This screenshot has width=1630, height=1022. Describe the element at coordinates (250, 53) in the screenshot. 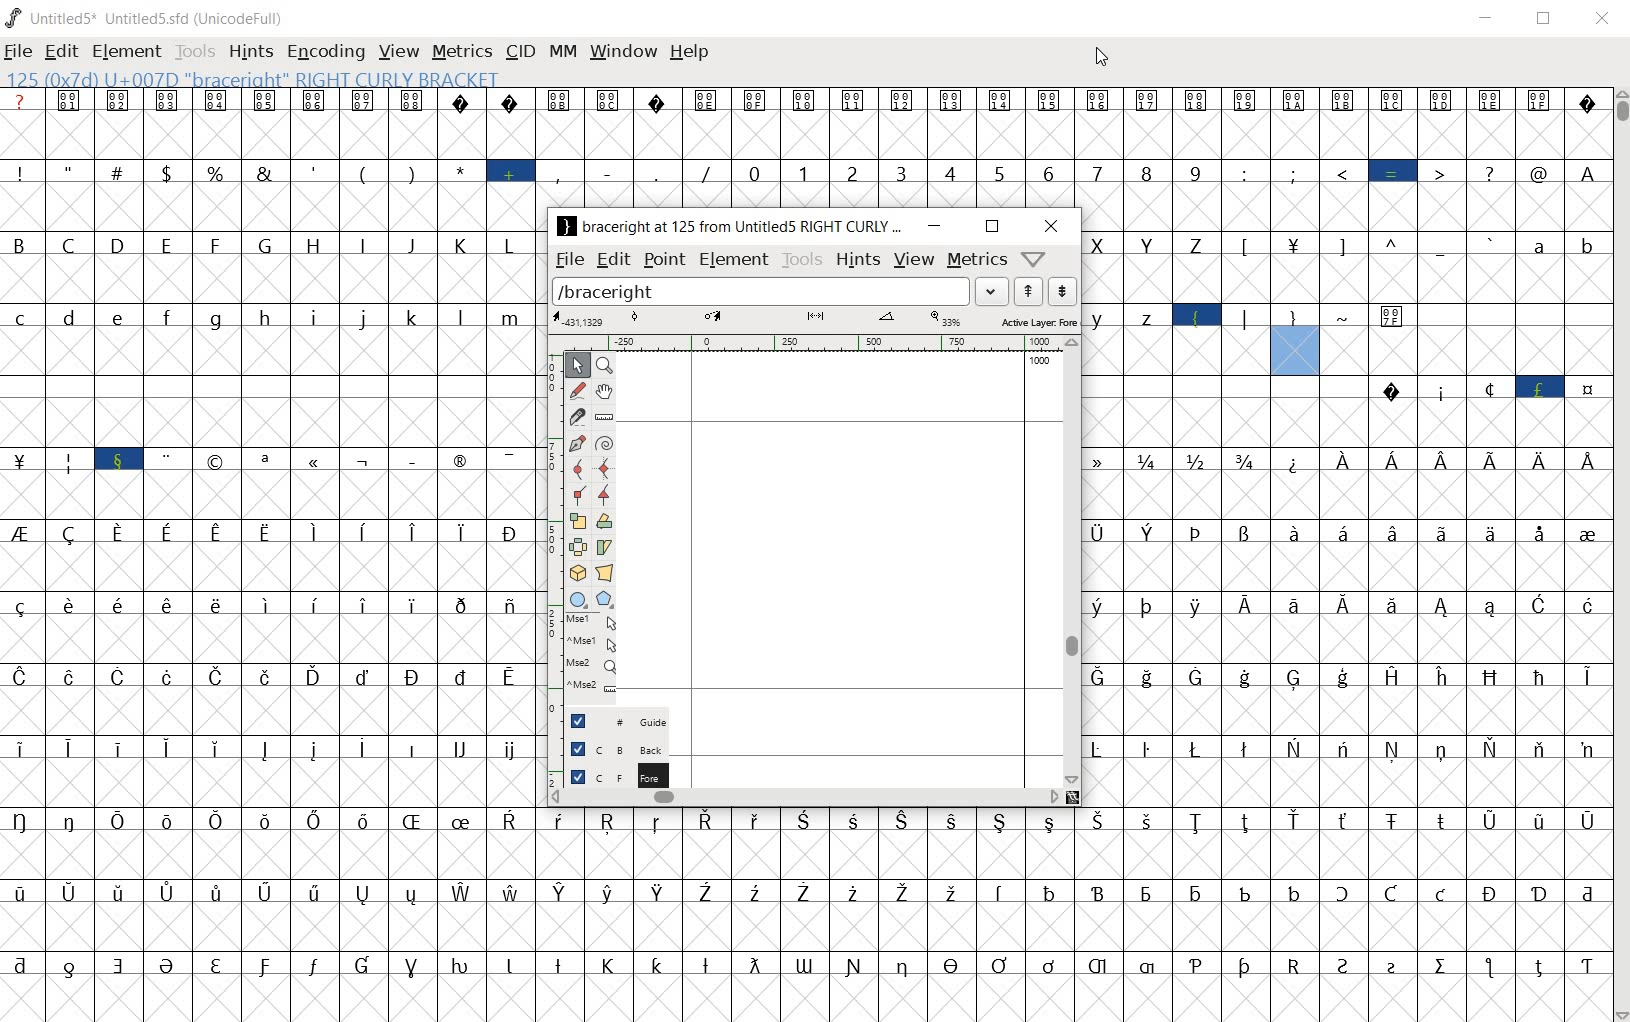

I see `HINTS` at that location.